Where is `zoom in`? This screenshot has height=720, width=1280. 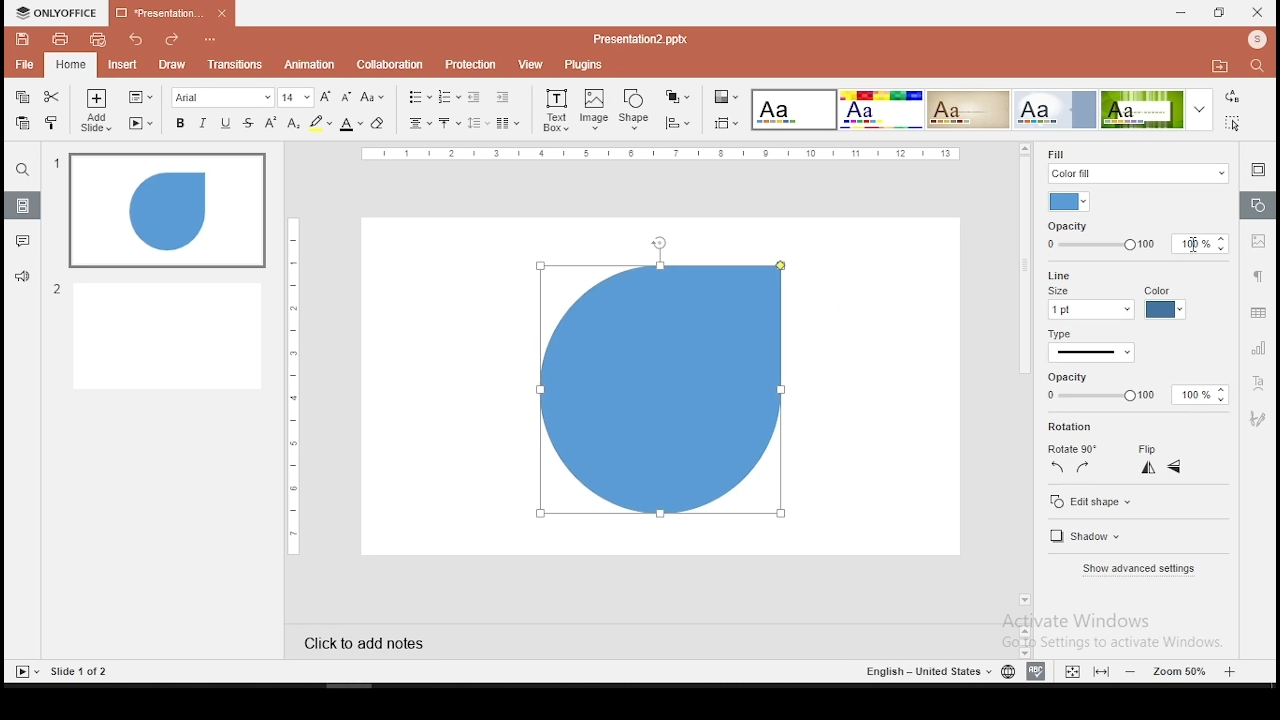 zoom in is located at coordinates (1132, 671).